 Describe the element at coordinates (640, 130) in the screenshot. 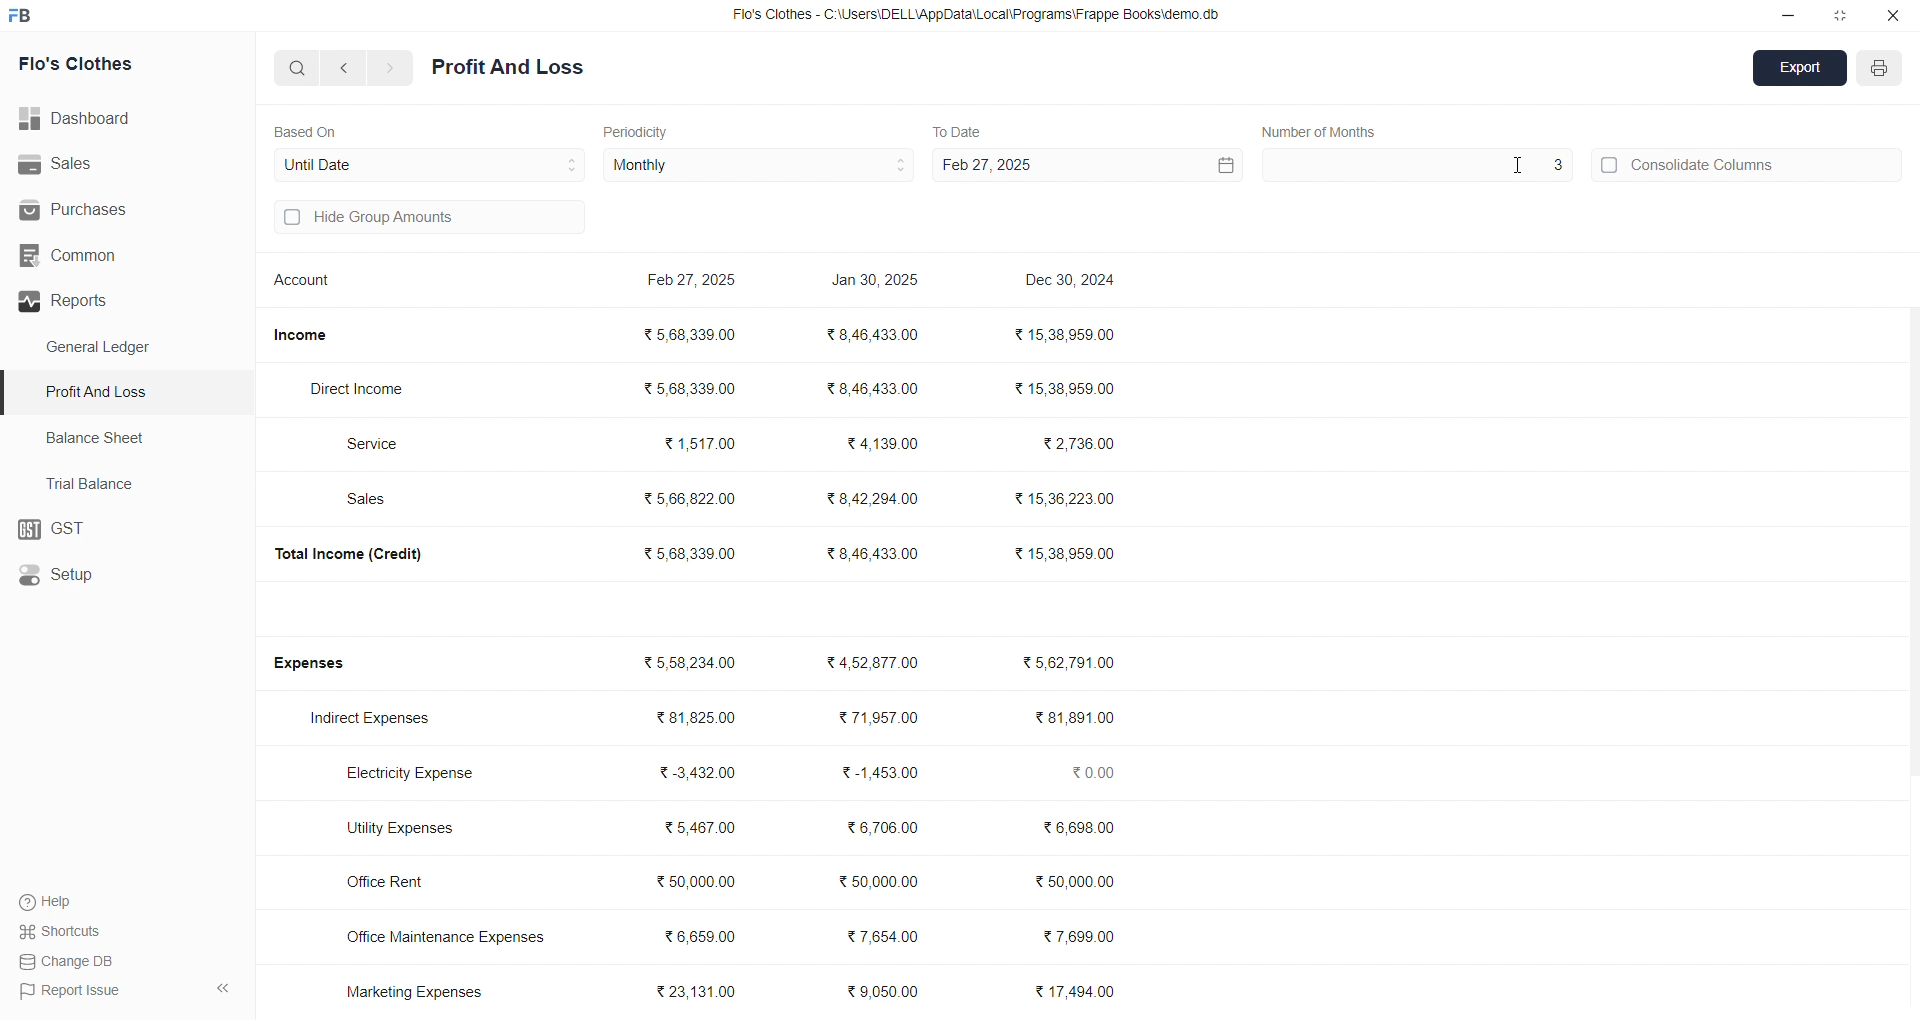

I see `Periodicity` at that location.